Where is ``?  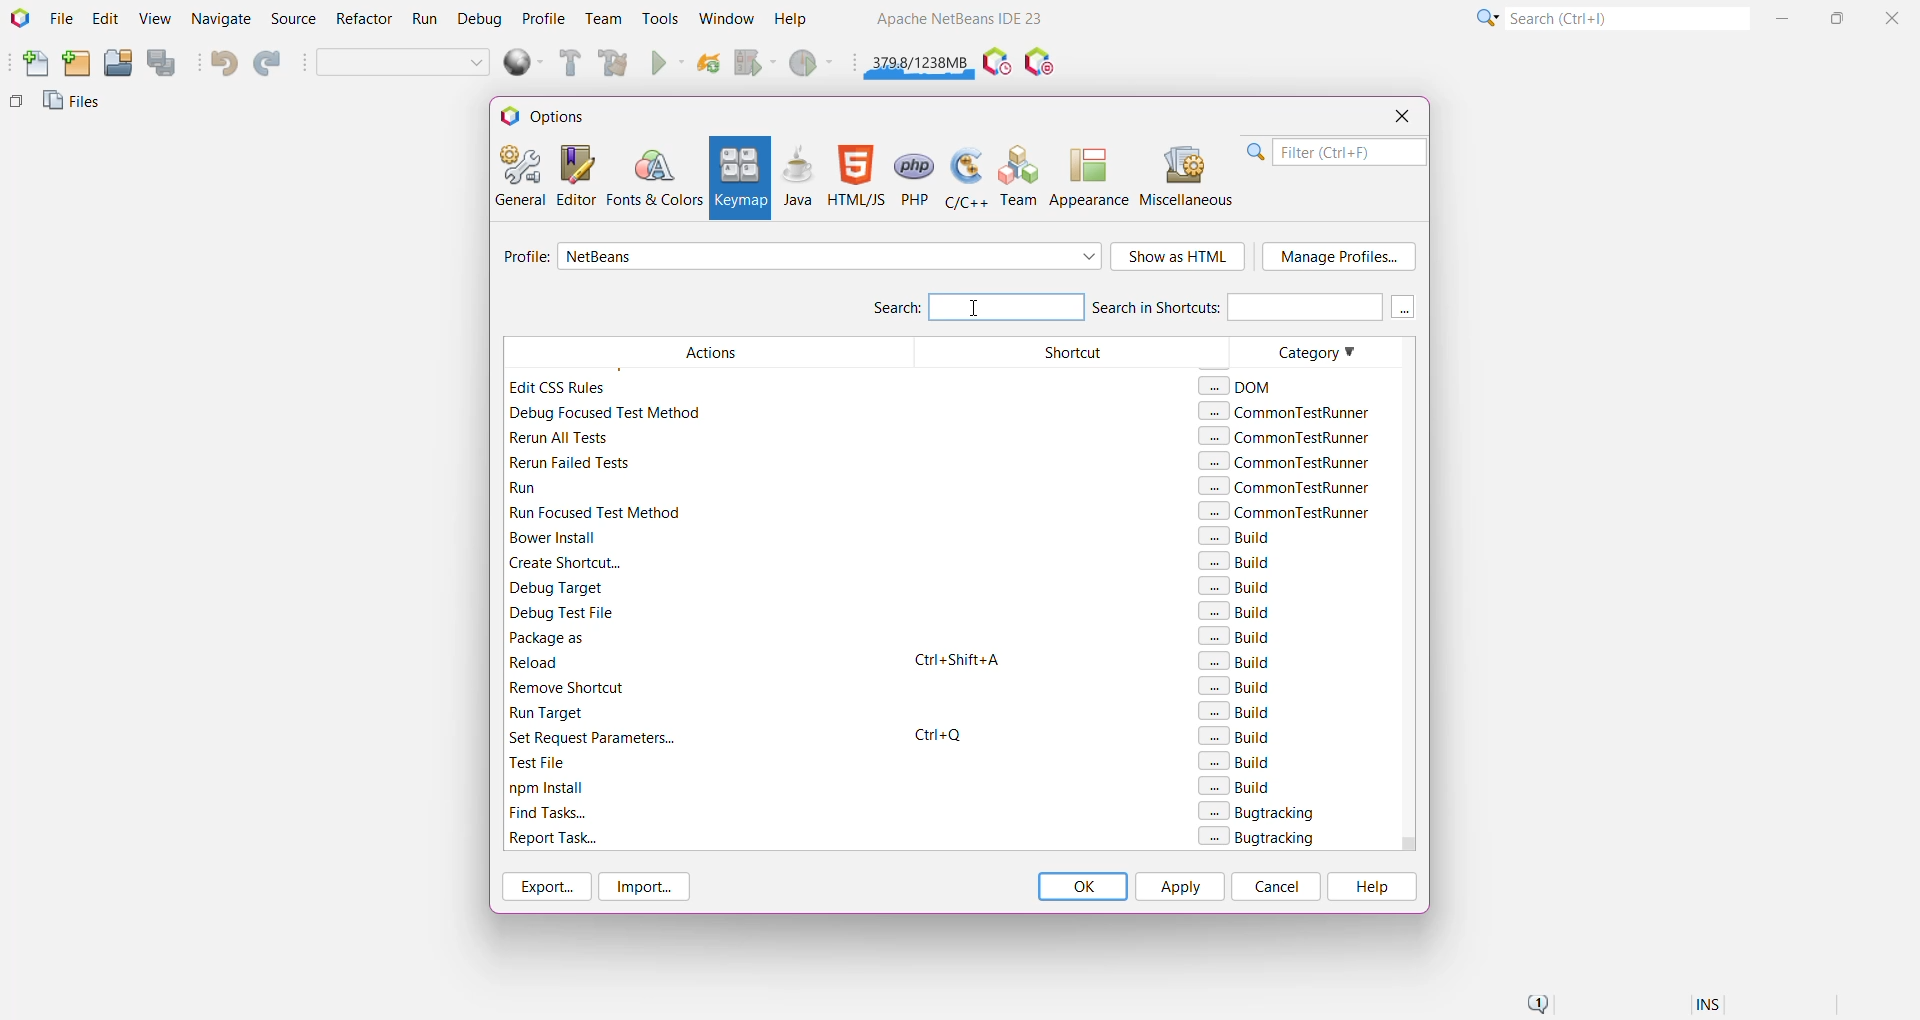
 is located at coordinates (16, 106).